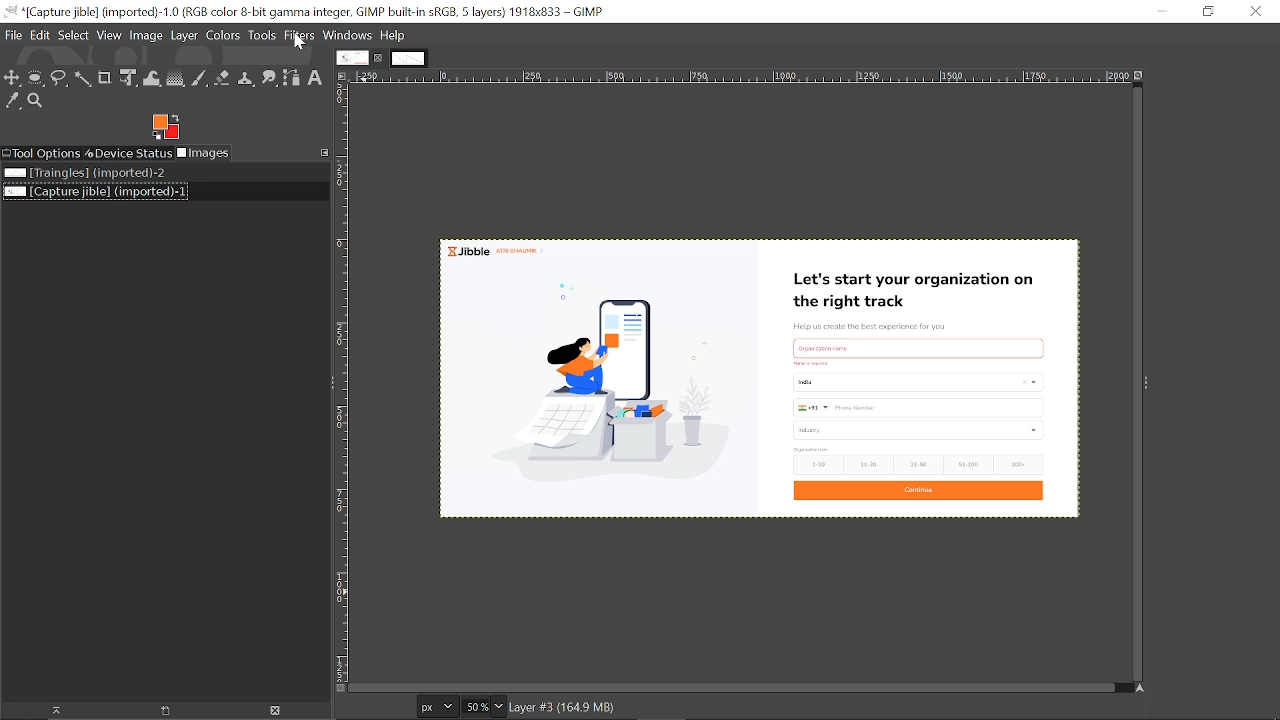  I want to click on Wrap text tool, so click(152, 78).